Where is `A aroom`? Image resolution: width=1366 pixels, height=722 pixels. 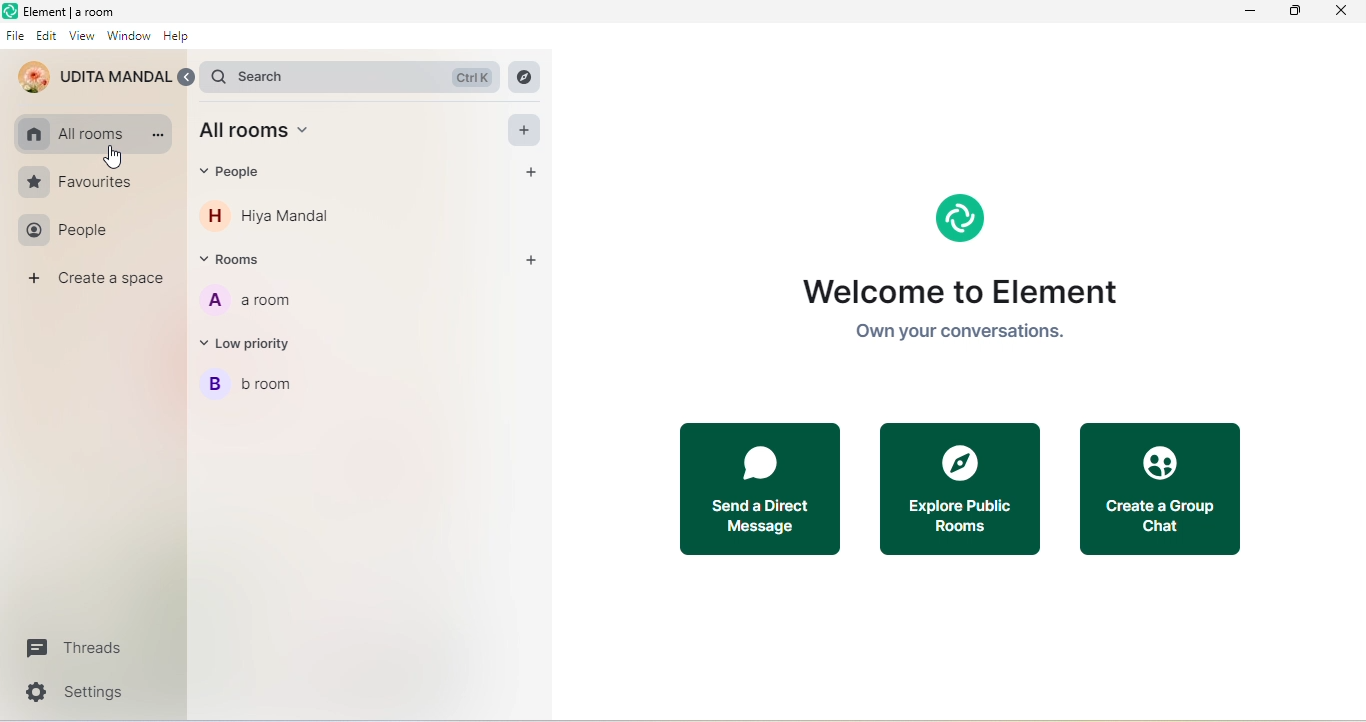 A aroom is located at coordinates (260, 302).